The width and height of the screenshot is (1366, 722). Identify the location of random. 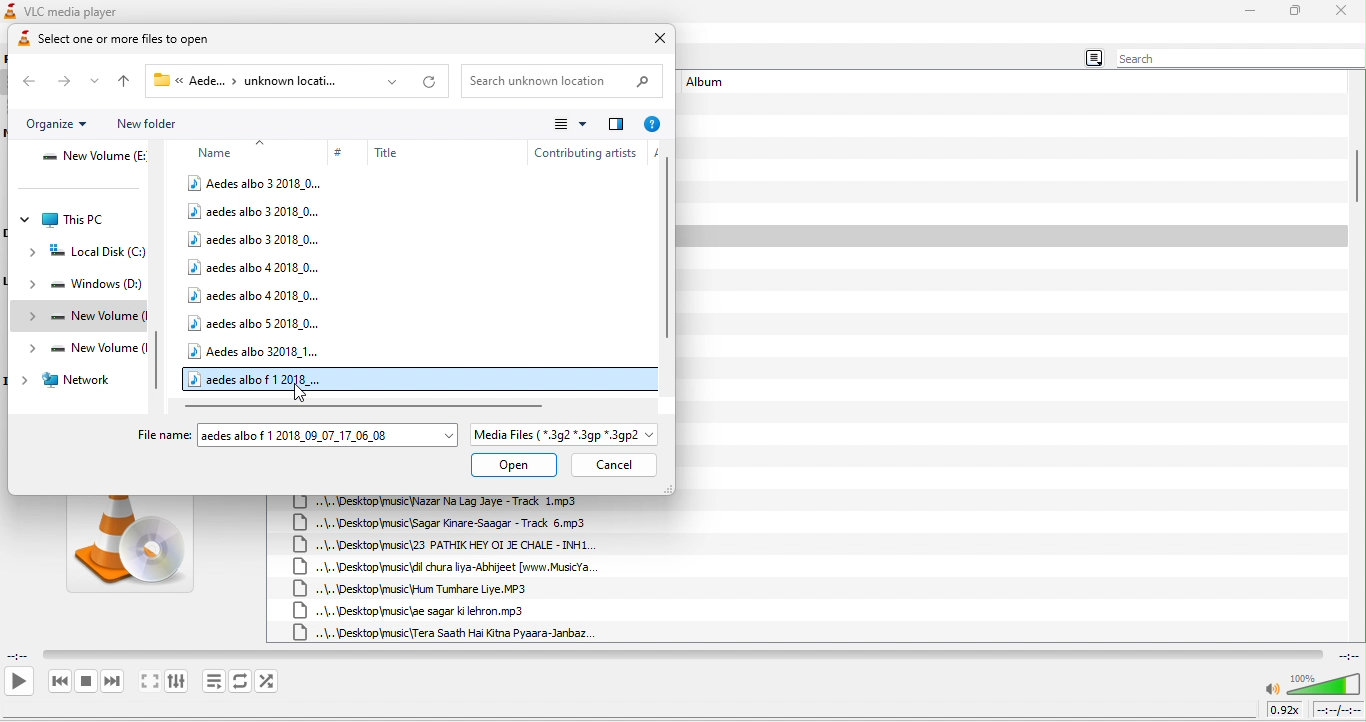
(269, 681).